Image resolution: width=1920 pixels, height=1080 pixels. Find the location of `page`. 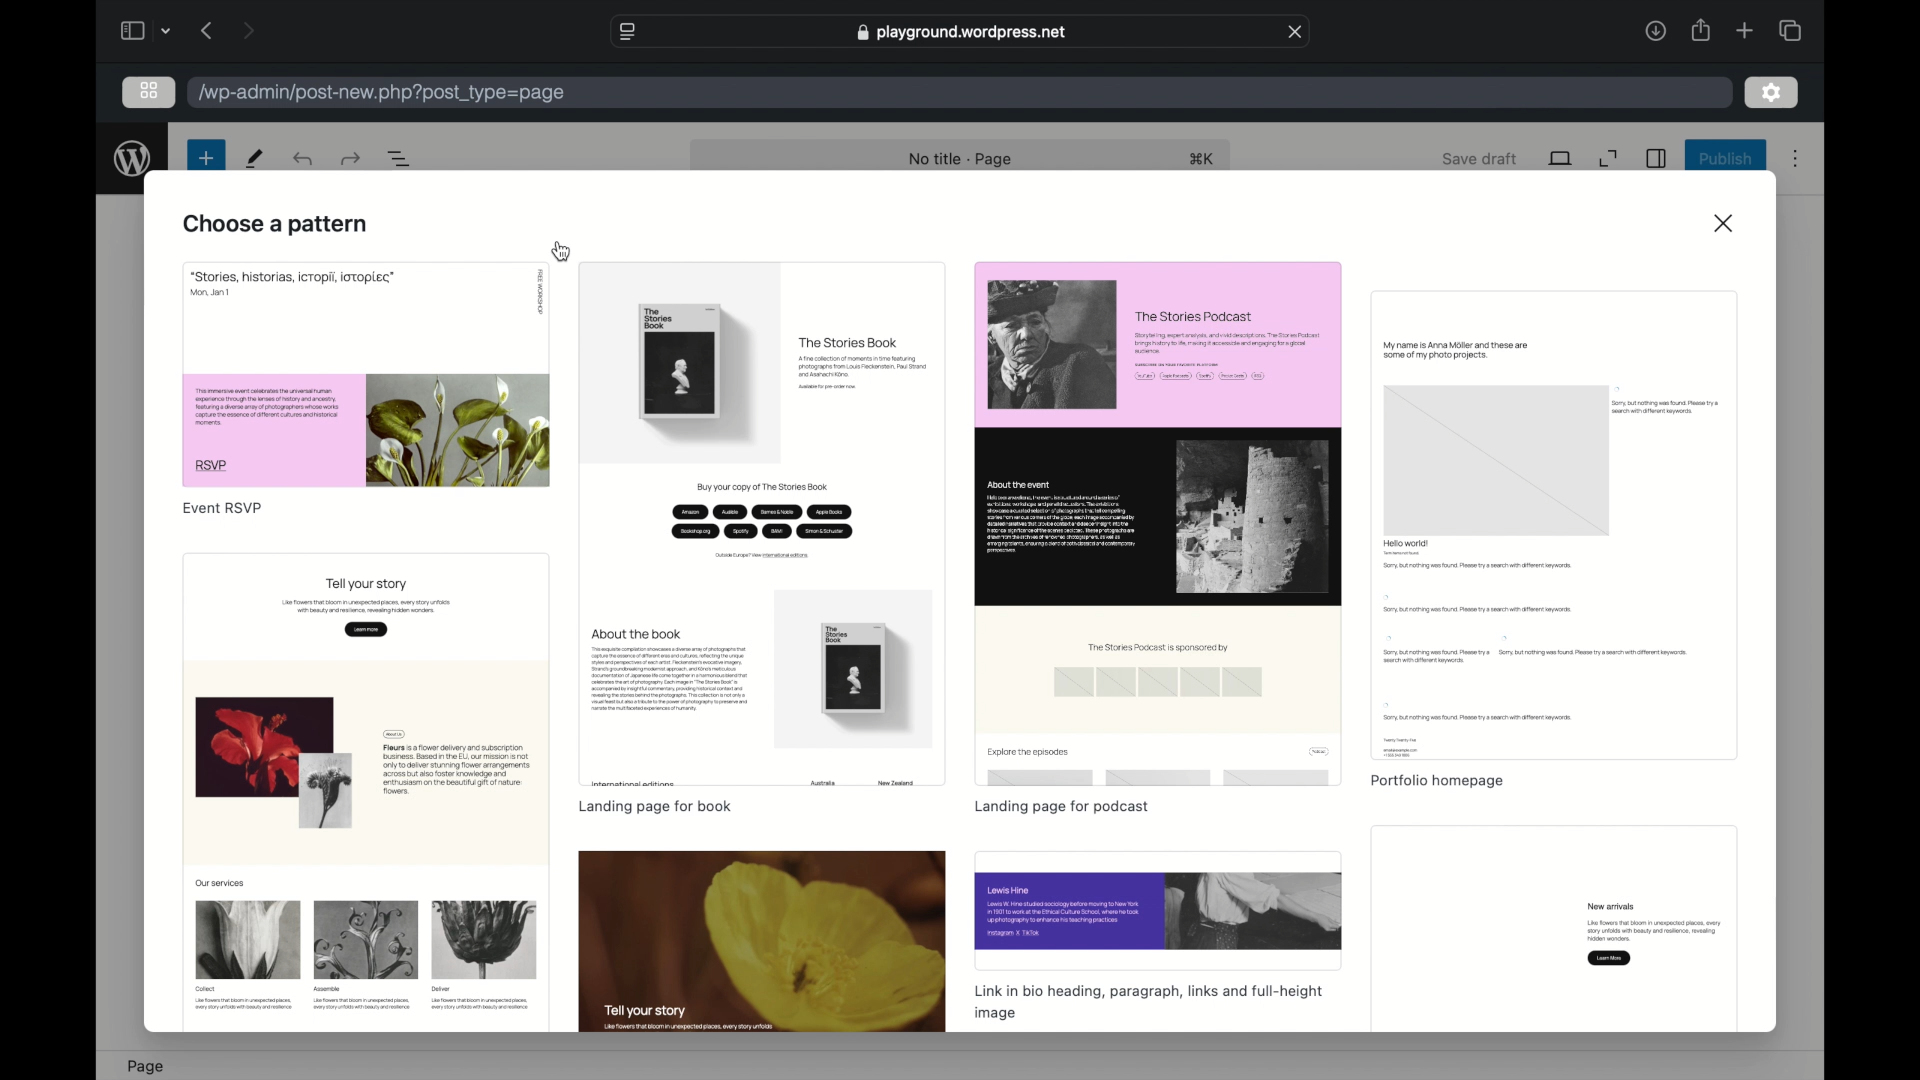

page is located at coordinates (146, 1066).